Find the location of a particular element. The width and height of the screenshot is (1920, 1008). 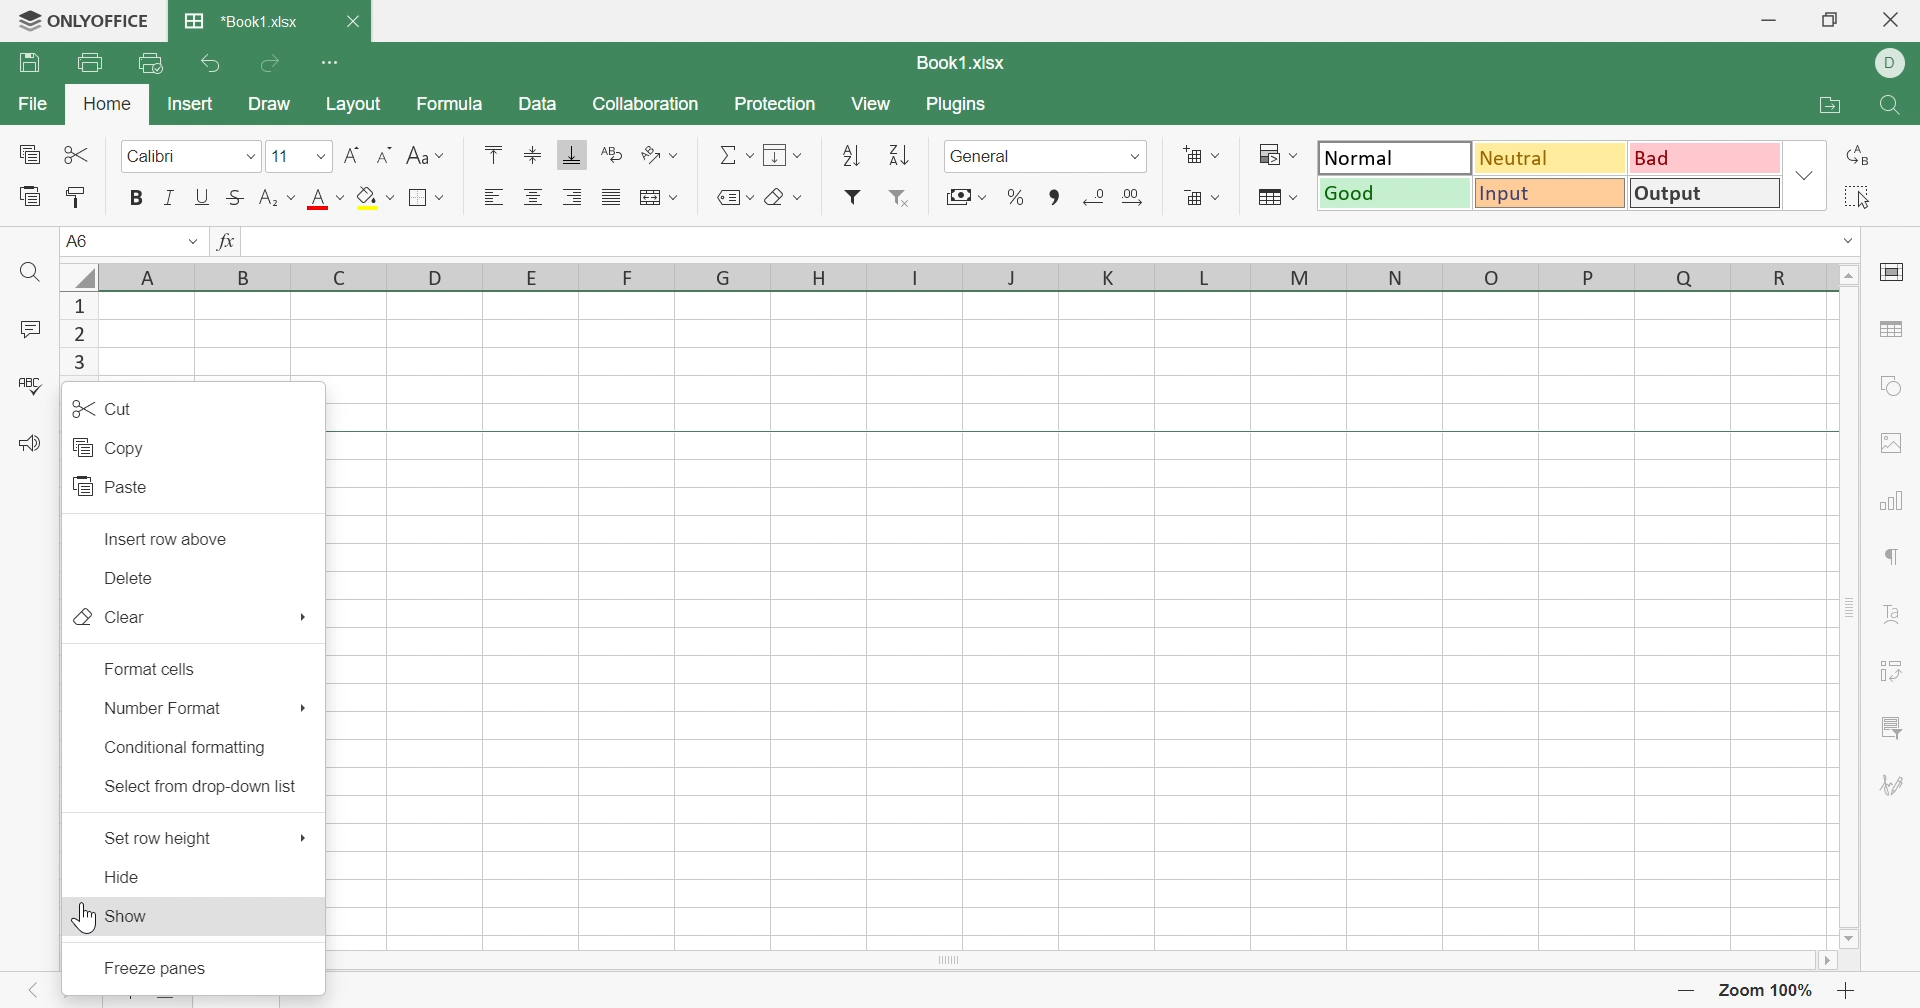

Formula is located at coordinates (451, 100).